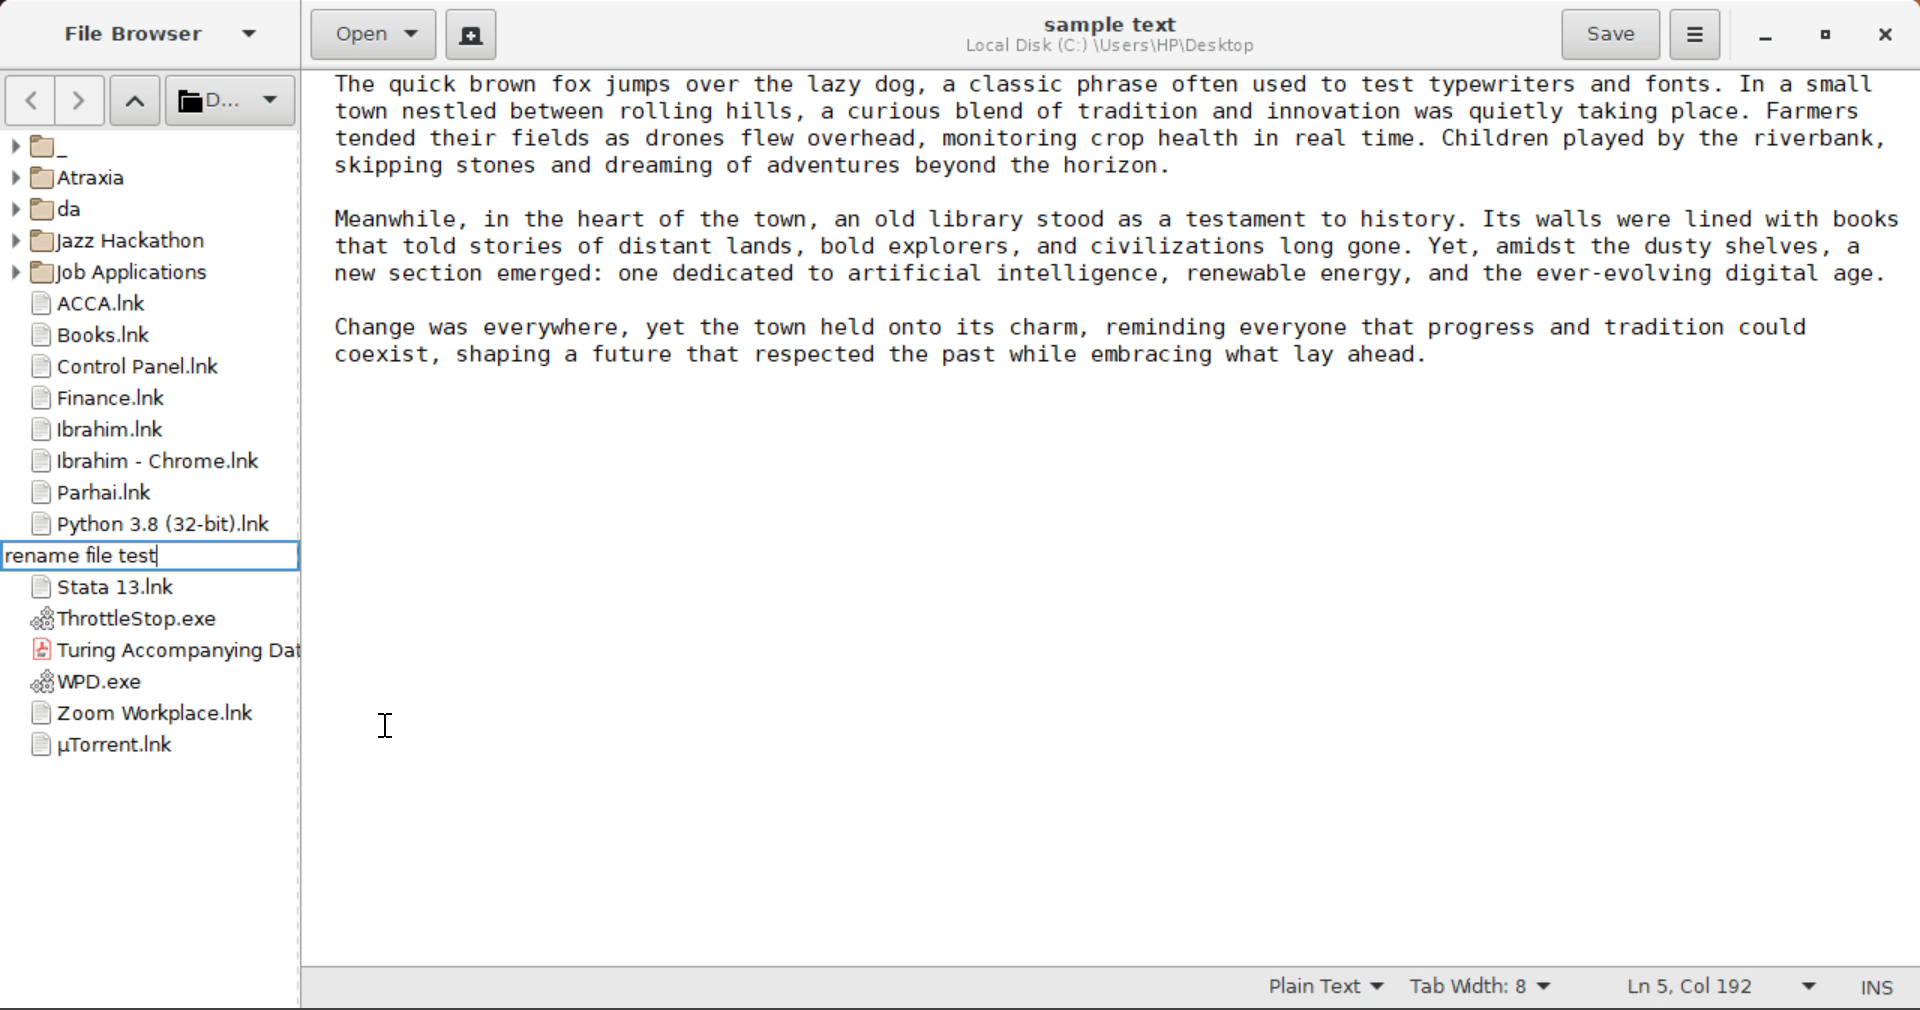 The width and height of the screenshot is (1920, 1010). What do you see at coordinates (1114, 48) in the screenshot?
I see `File Location` at bounding box center [1114, 48].